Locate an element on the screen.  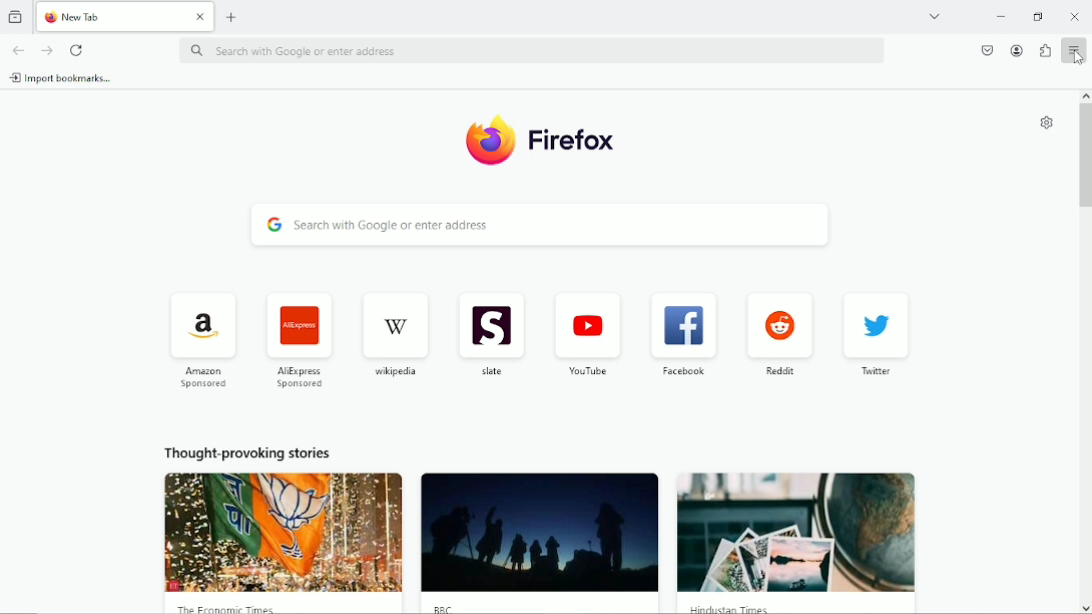
go back is located at coordinates (19, 50).